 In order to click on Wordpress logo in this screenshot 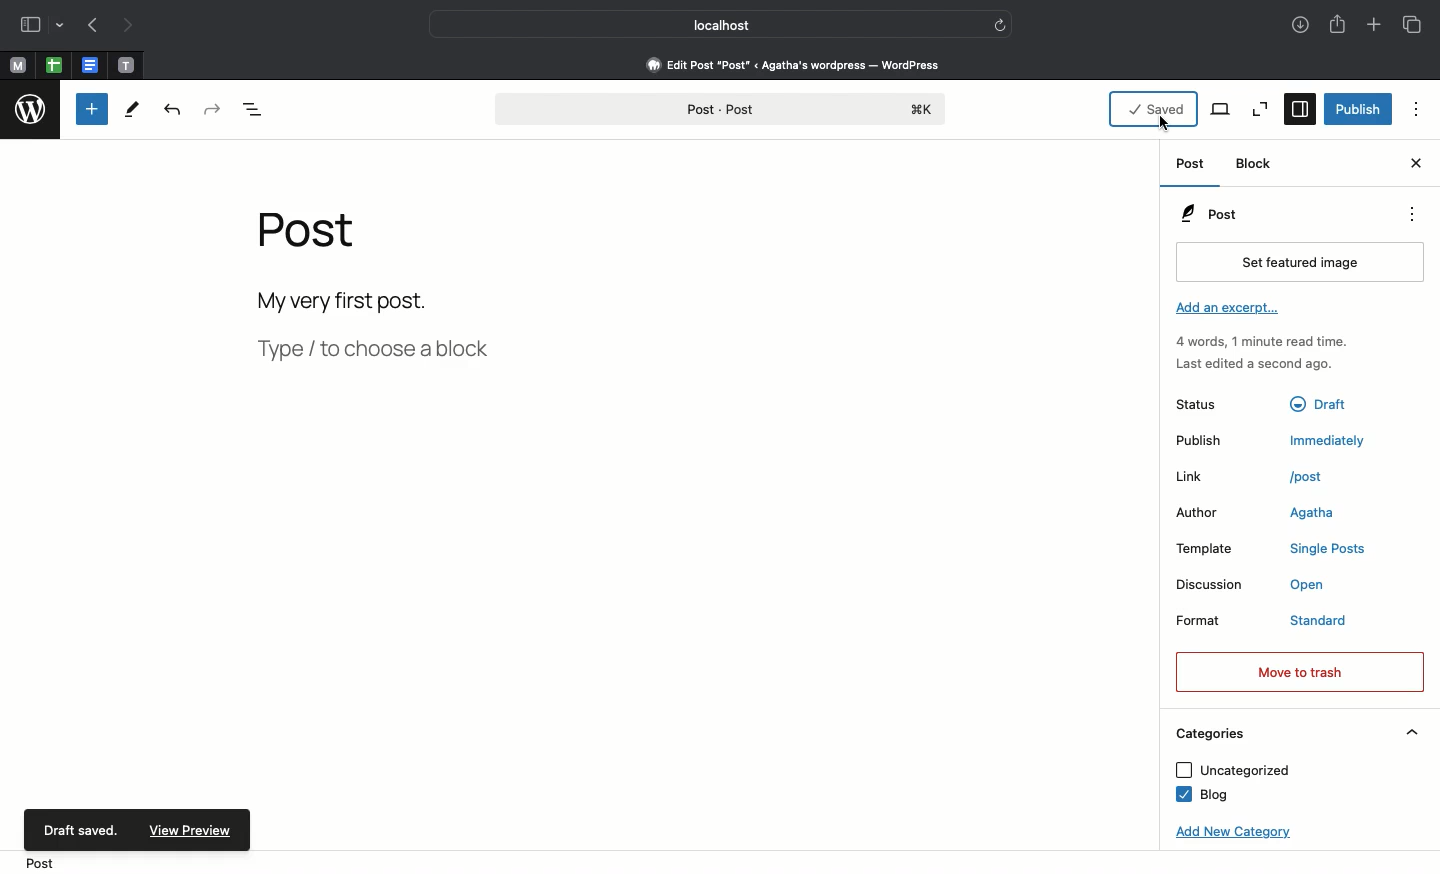, I will do `click(31, 112)`.